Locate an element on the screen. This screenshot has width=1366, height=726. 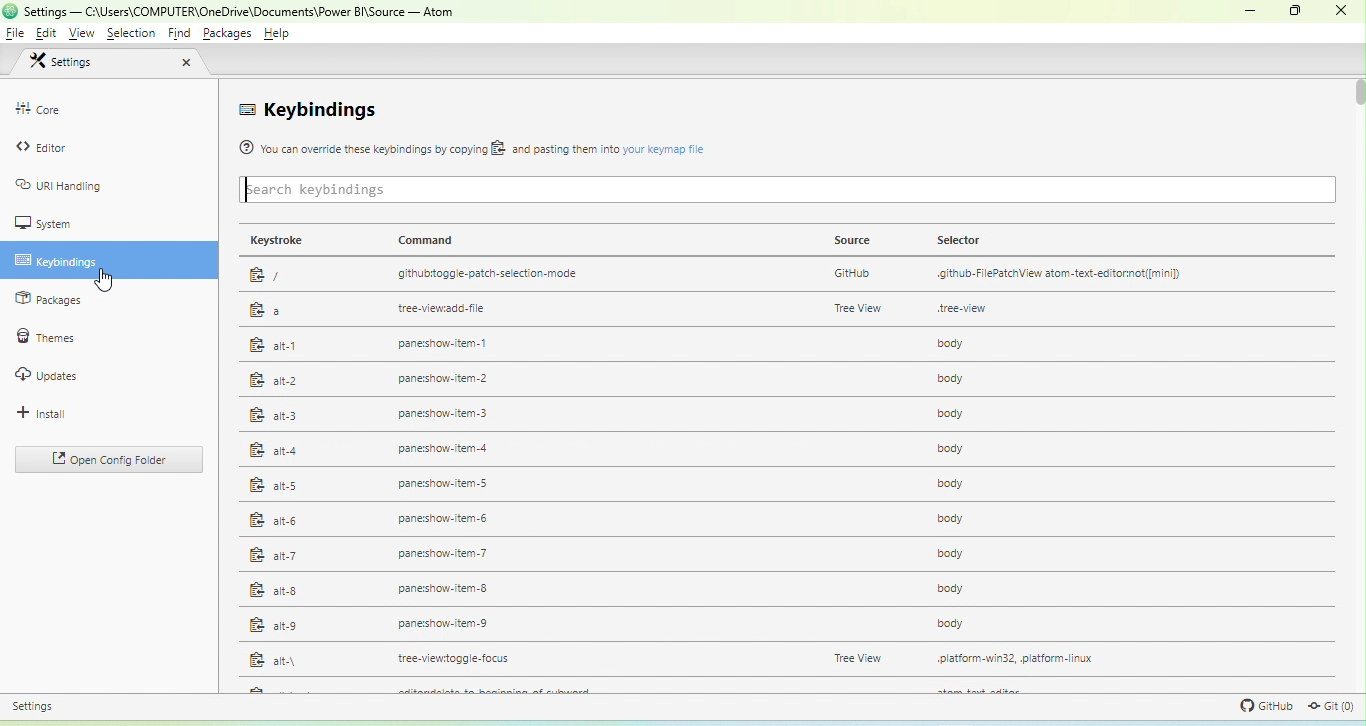
editor is located at coordinates (46, 146).